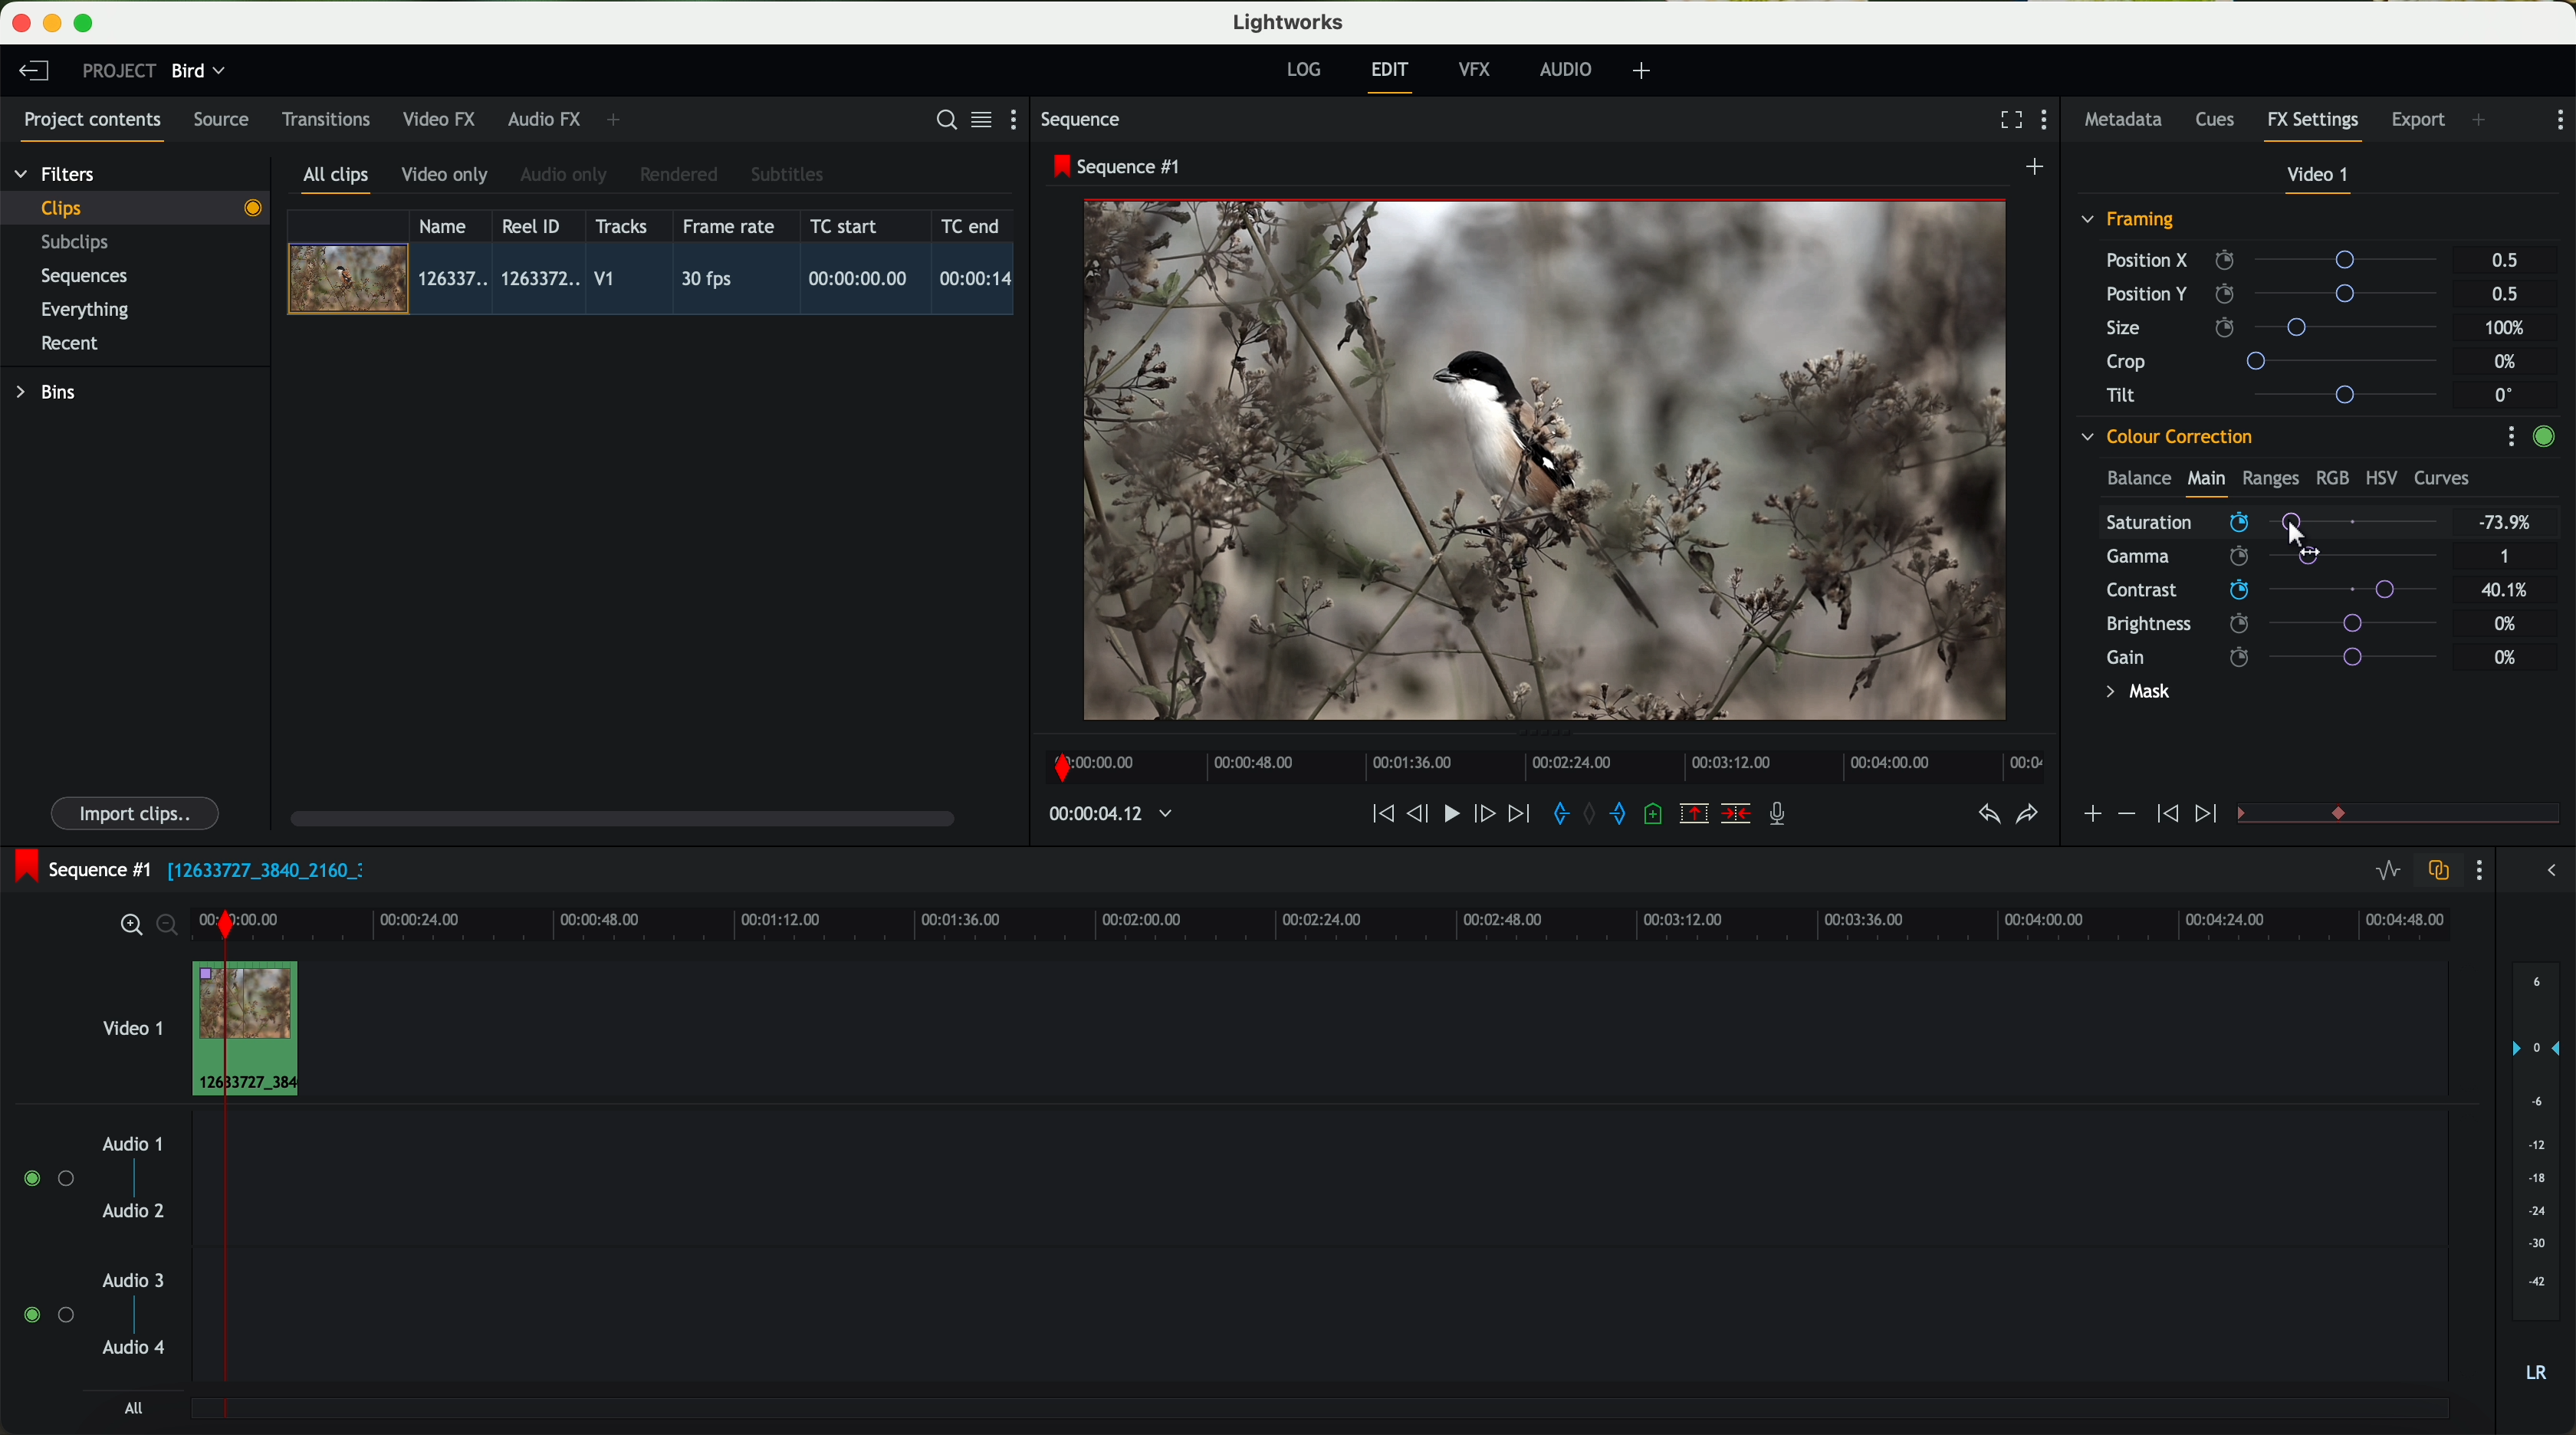 The image size is (2576, 1435). Describe the element at coordinates (2091, 816) in the screenshot. I see `icon` at that location.